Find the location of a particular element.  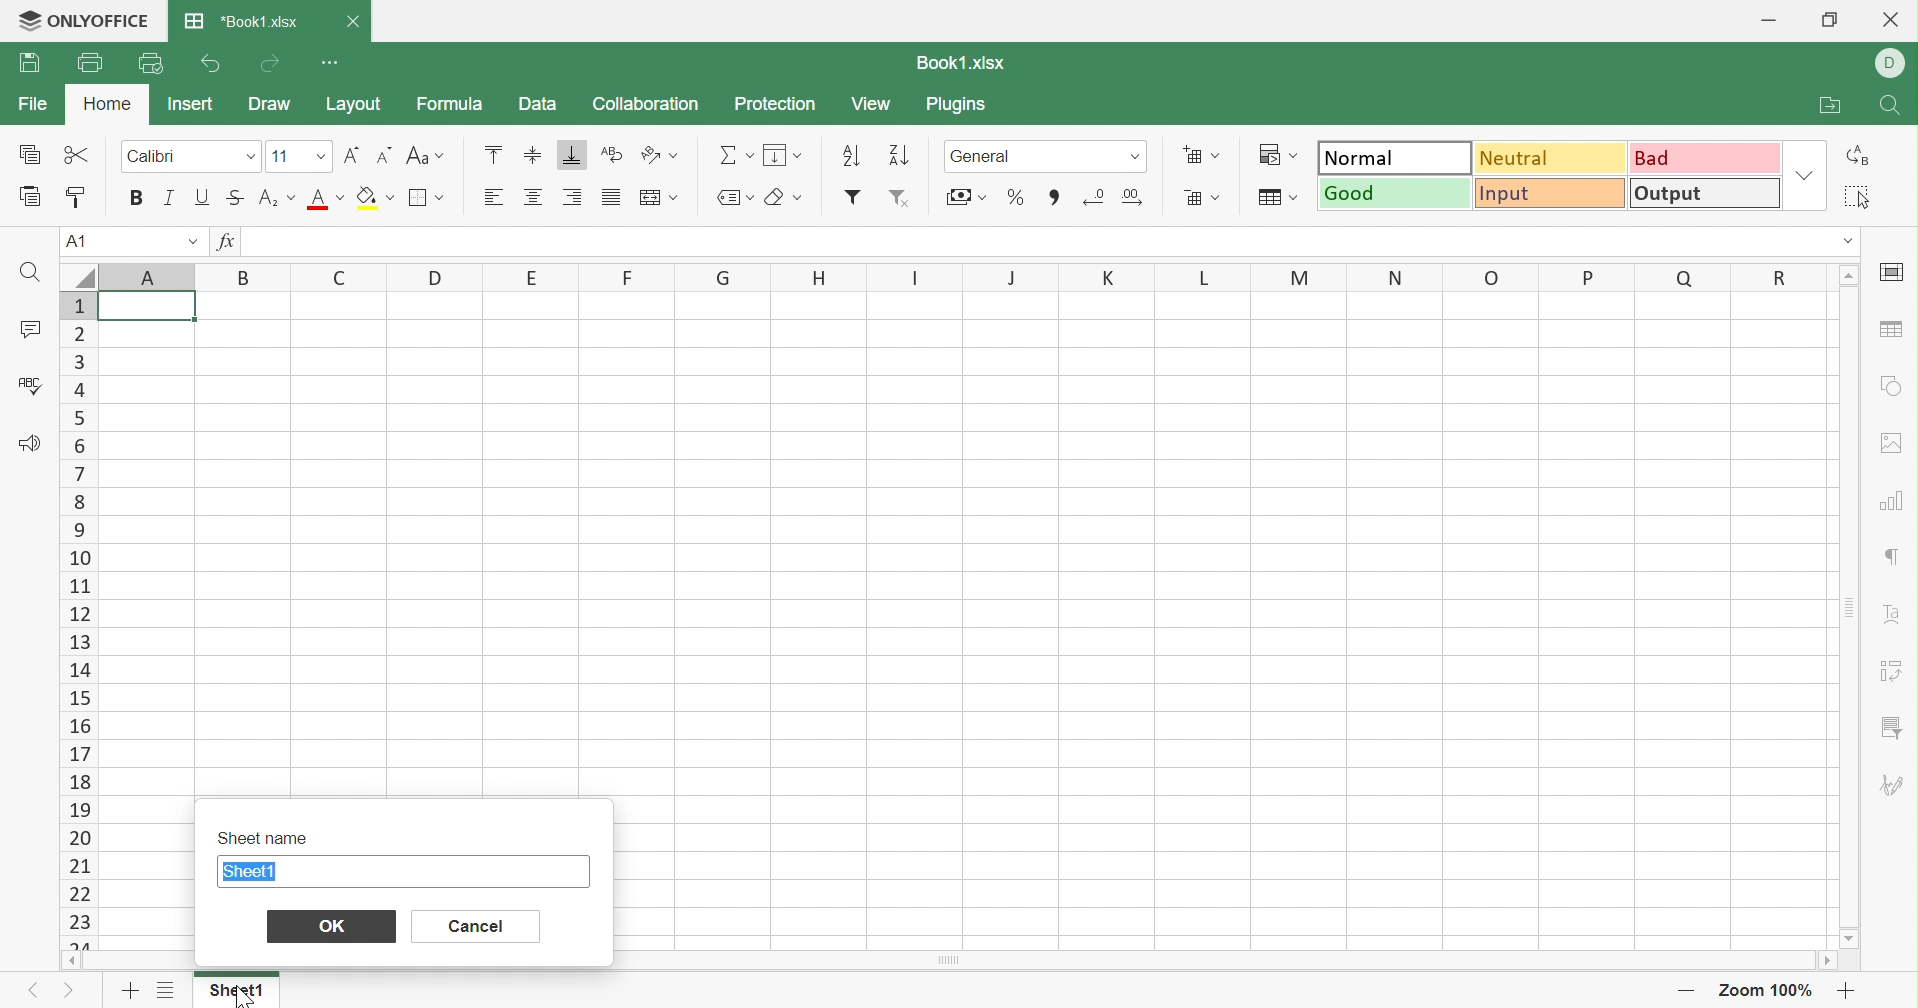

Align Right is located at coordinates (573, 199).